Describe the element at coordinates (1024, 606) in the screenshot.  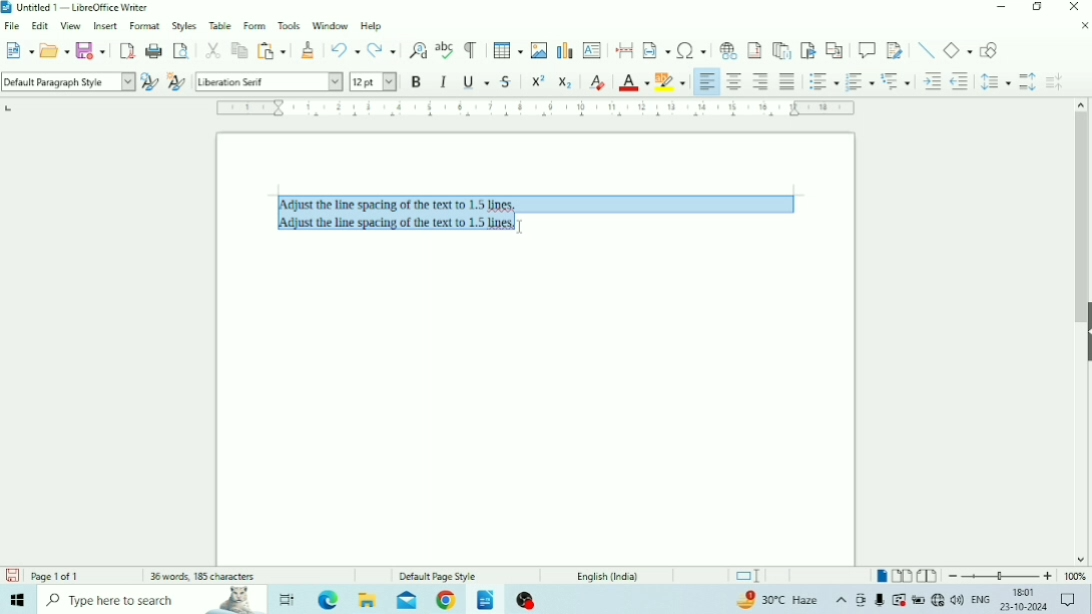
I see `Date` at that location.